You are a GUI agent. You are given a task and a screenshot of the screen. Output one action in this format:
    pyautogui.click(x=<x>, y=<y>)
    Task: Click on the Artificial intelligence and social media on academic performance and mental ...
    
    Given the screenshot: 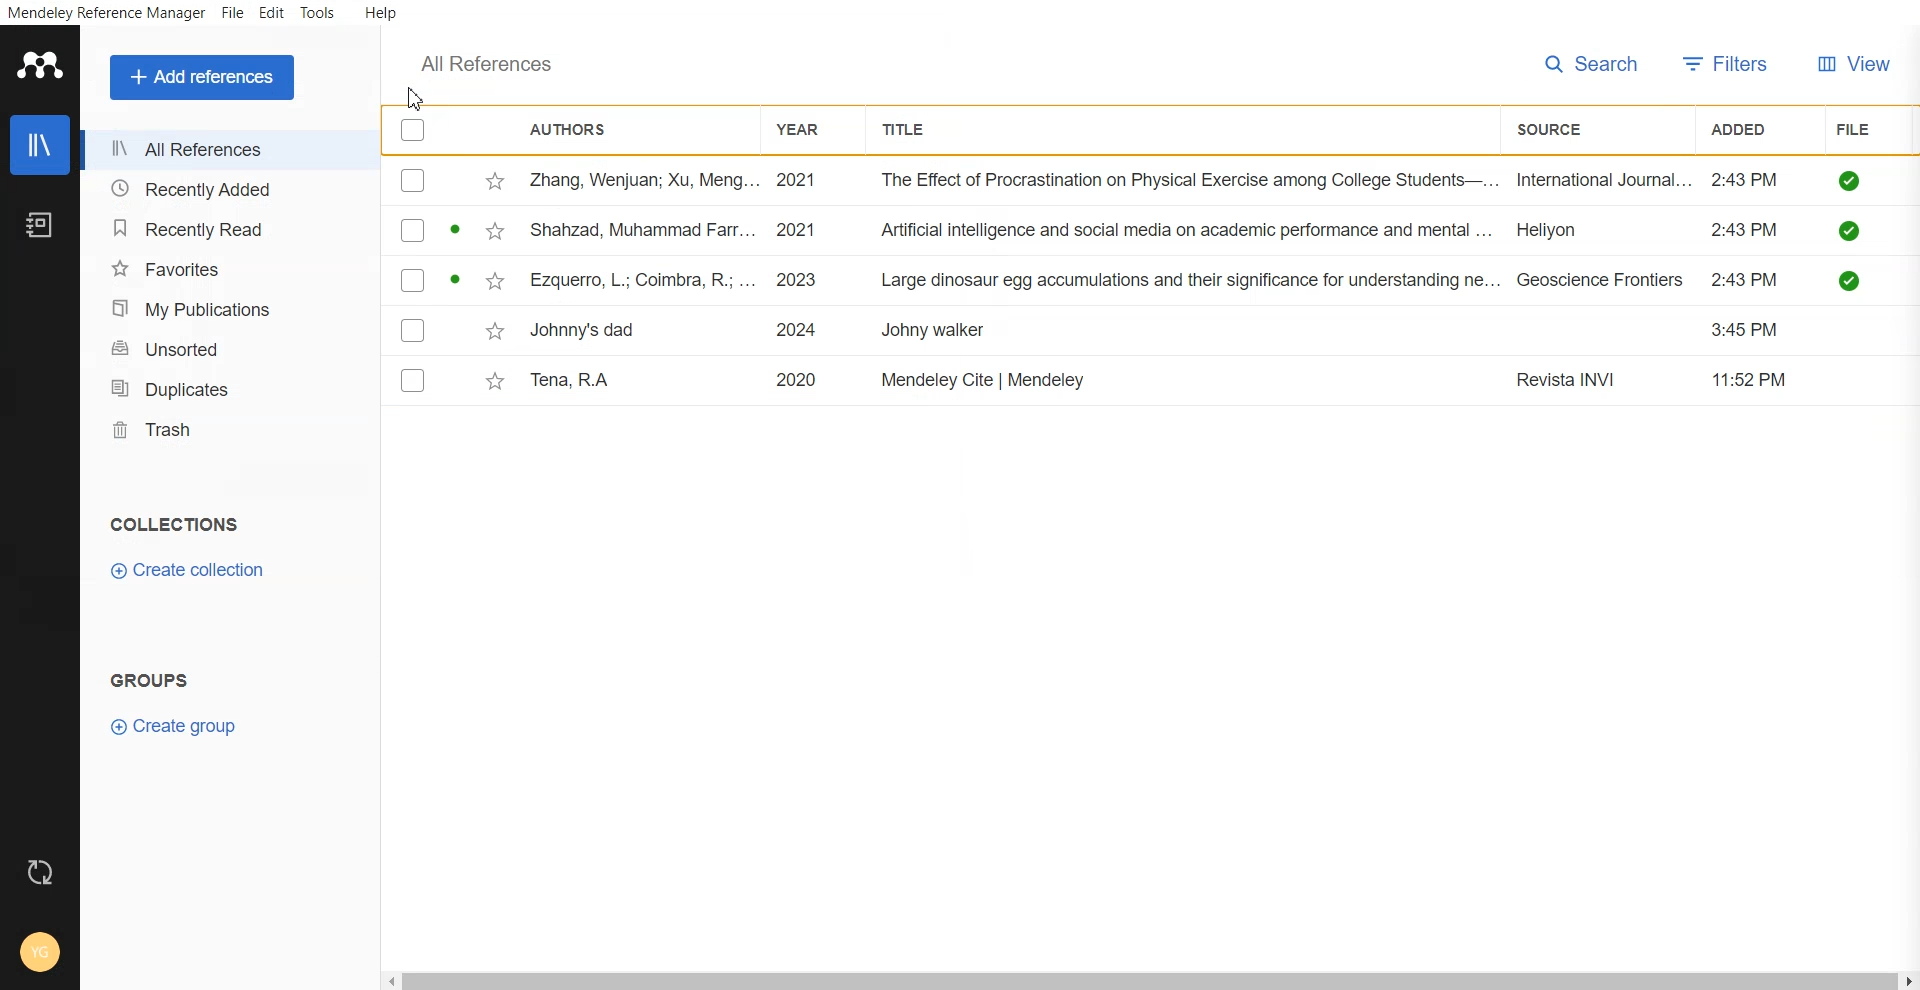 What is the action you would take?
    pyautogui.click(x=1188, y=231)
    